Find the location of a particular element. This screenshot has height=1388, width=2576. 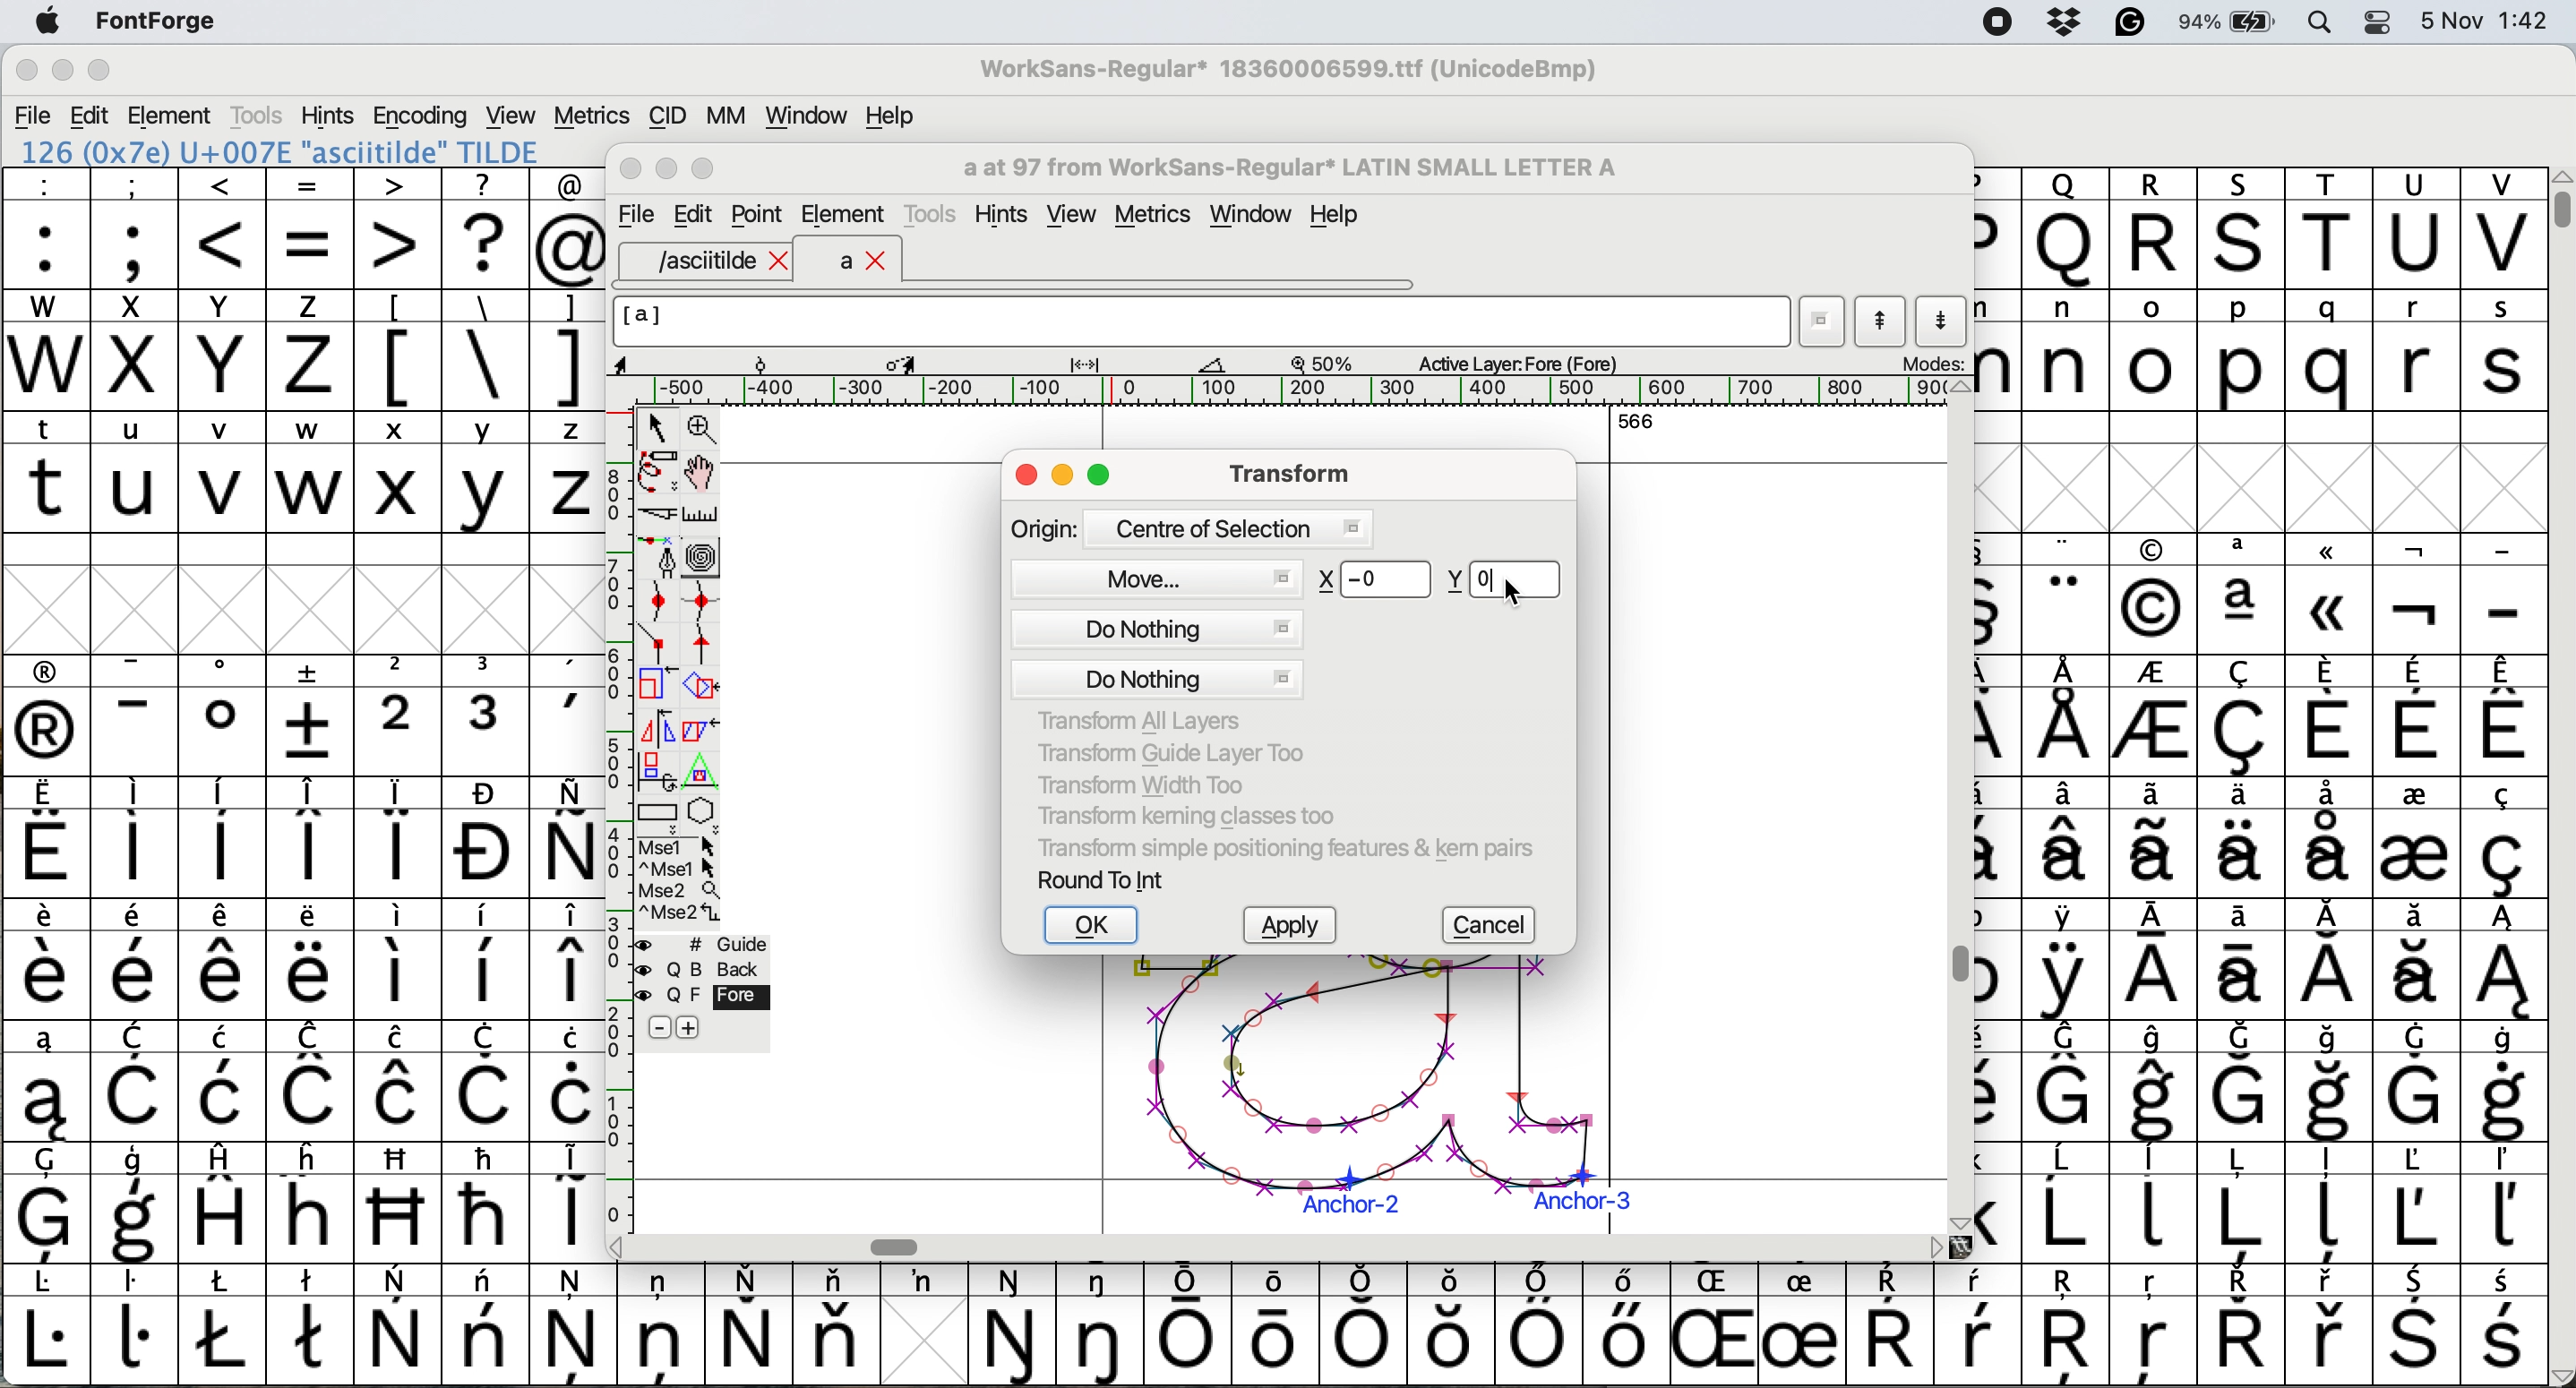

symbol is located at coordinates (399, 958).